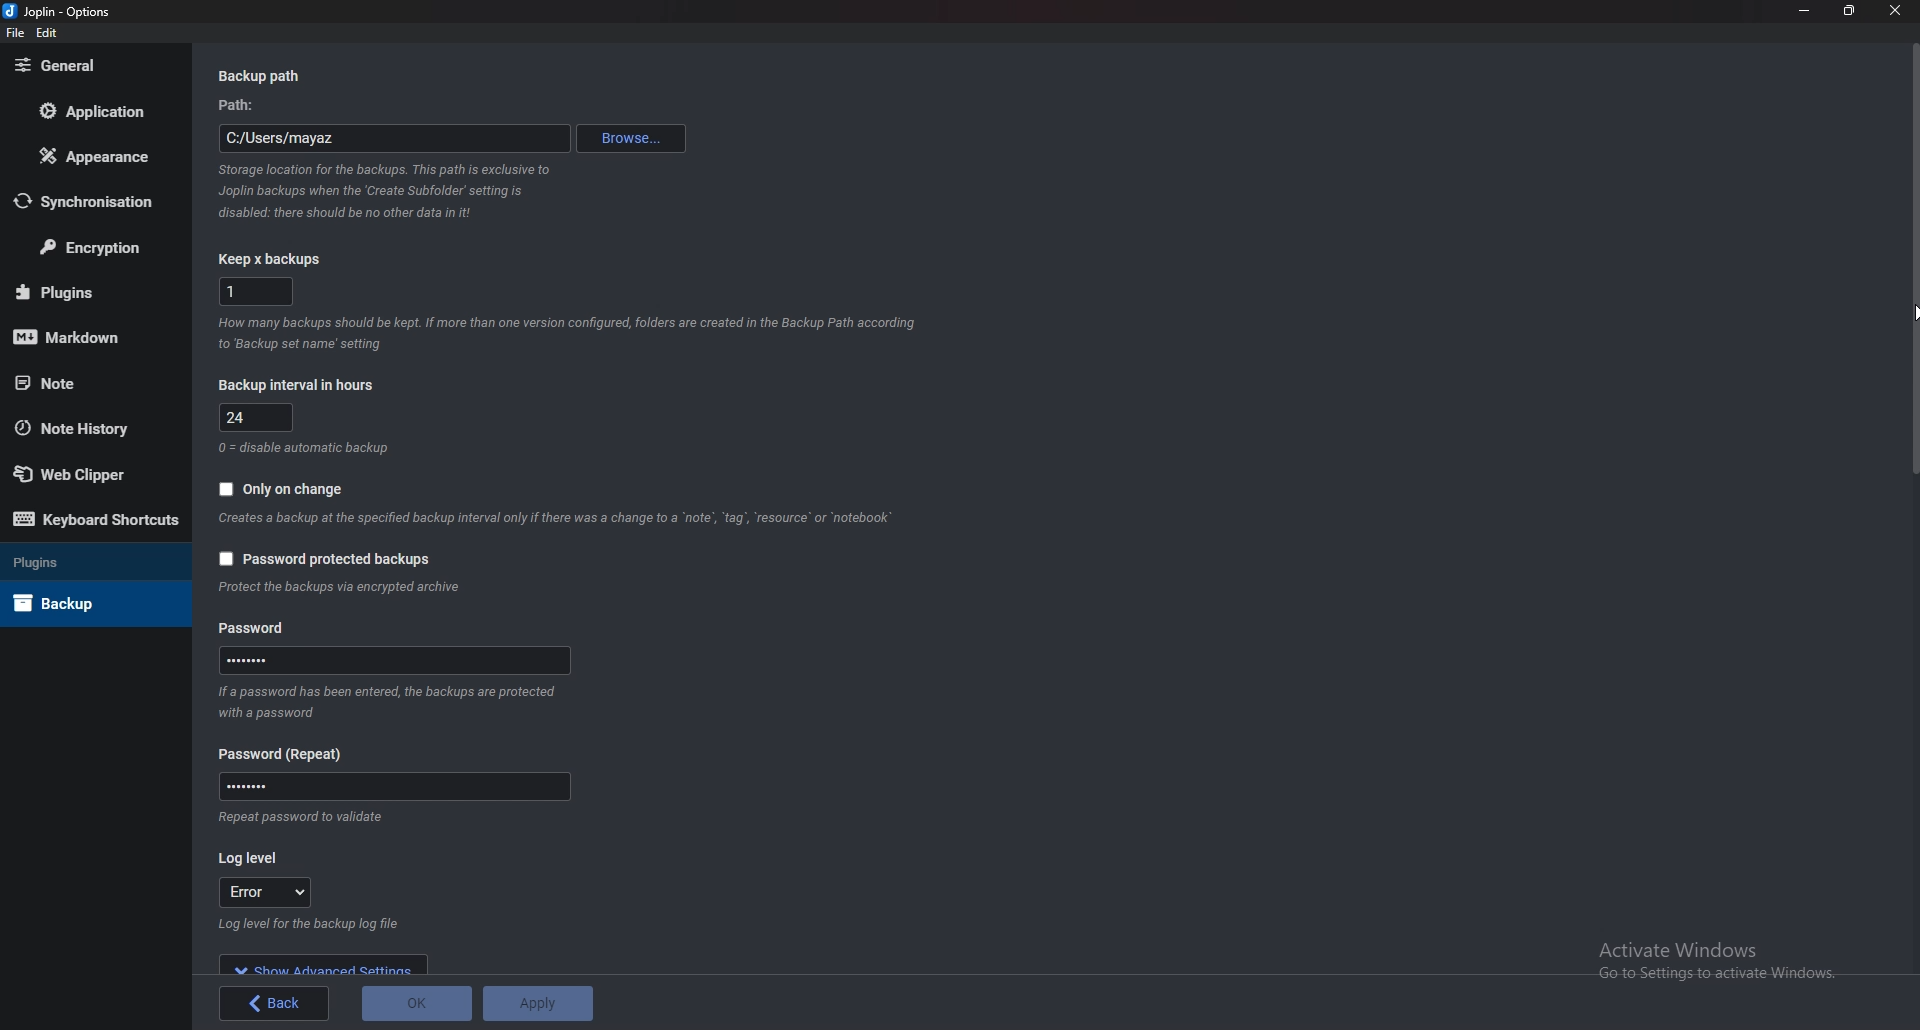  I want to click on Keep x backups, so click(276, 259).